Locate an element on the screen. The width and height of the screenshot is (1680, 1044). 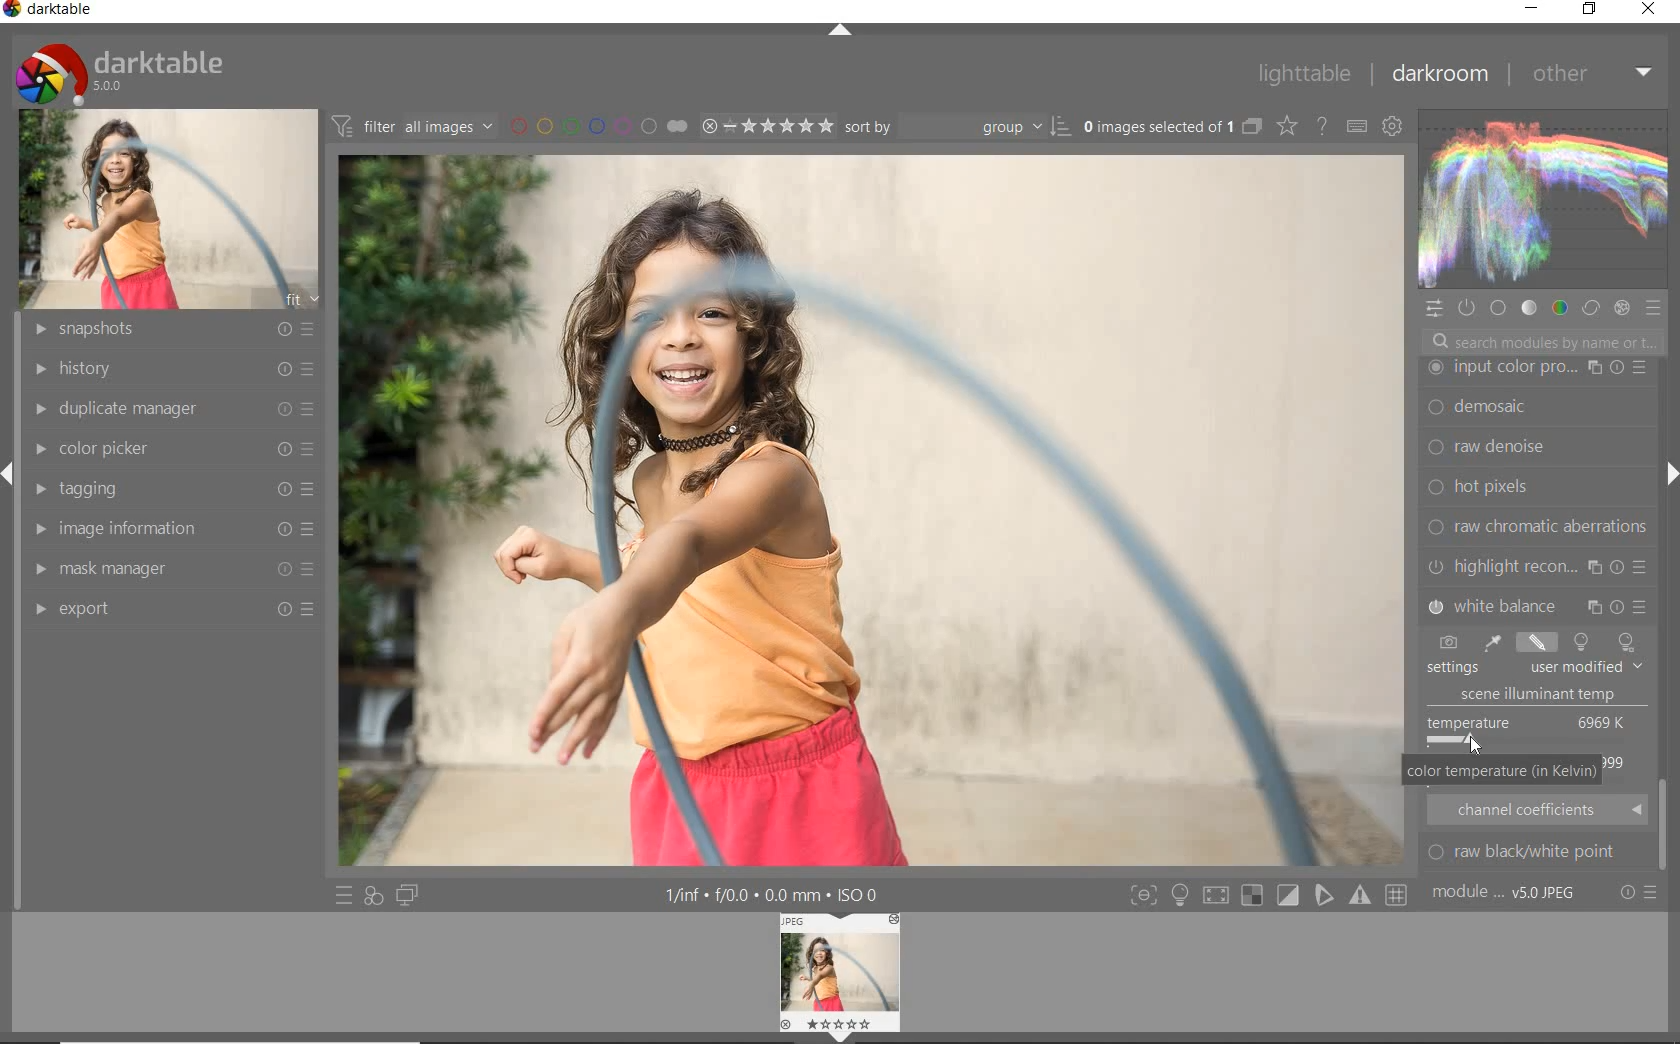
TOOLS TO CHANGE WHITE BALANCE is located at coordinates (1533, 642).